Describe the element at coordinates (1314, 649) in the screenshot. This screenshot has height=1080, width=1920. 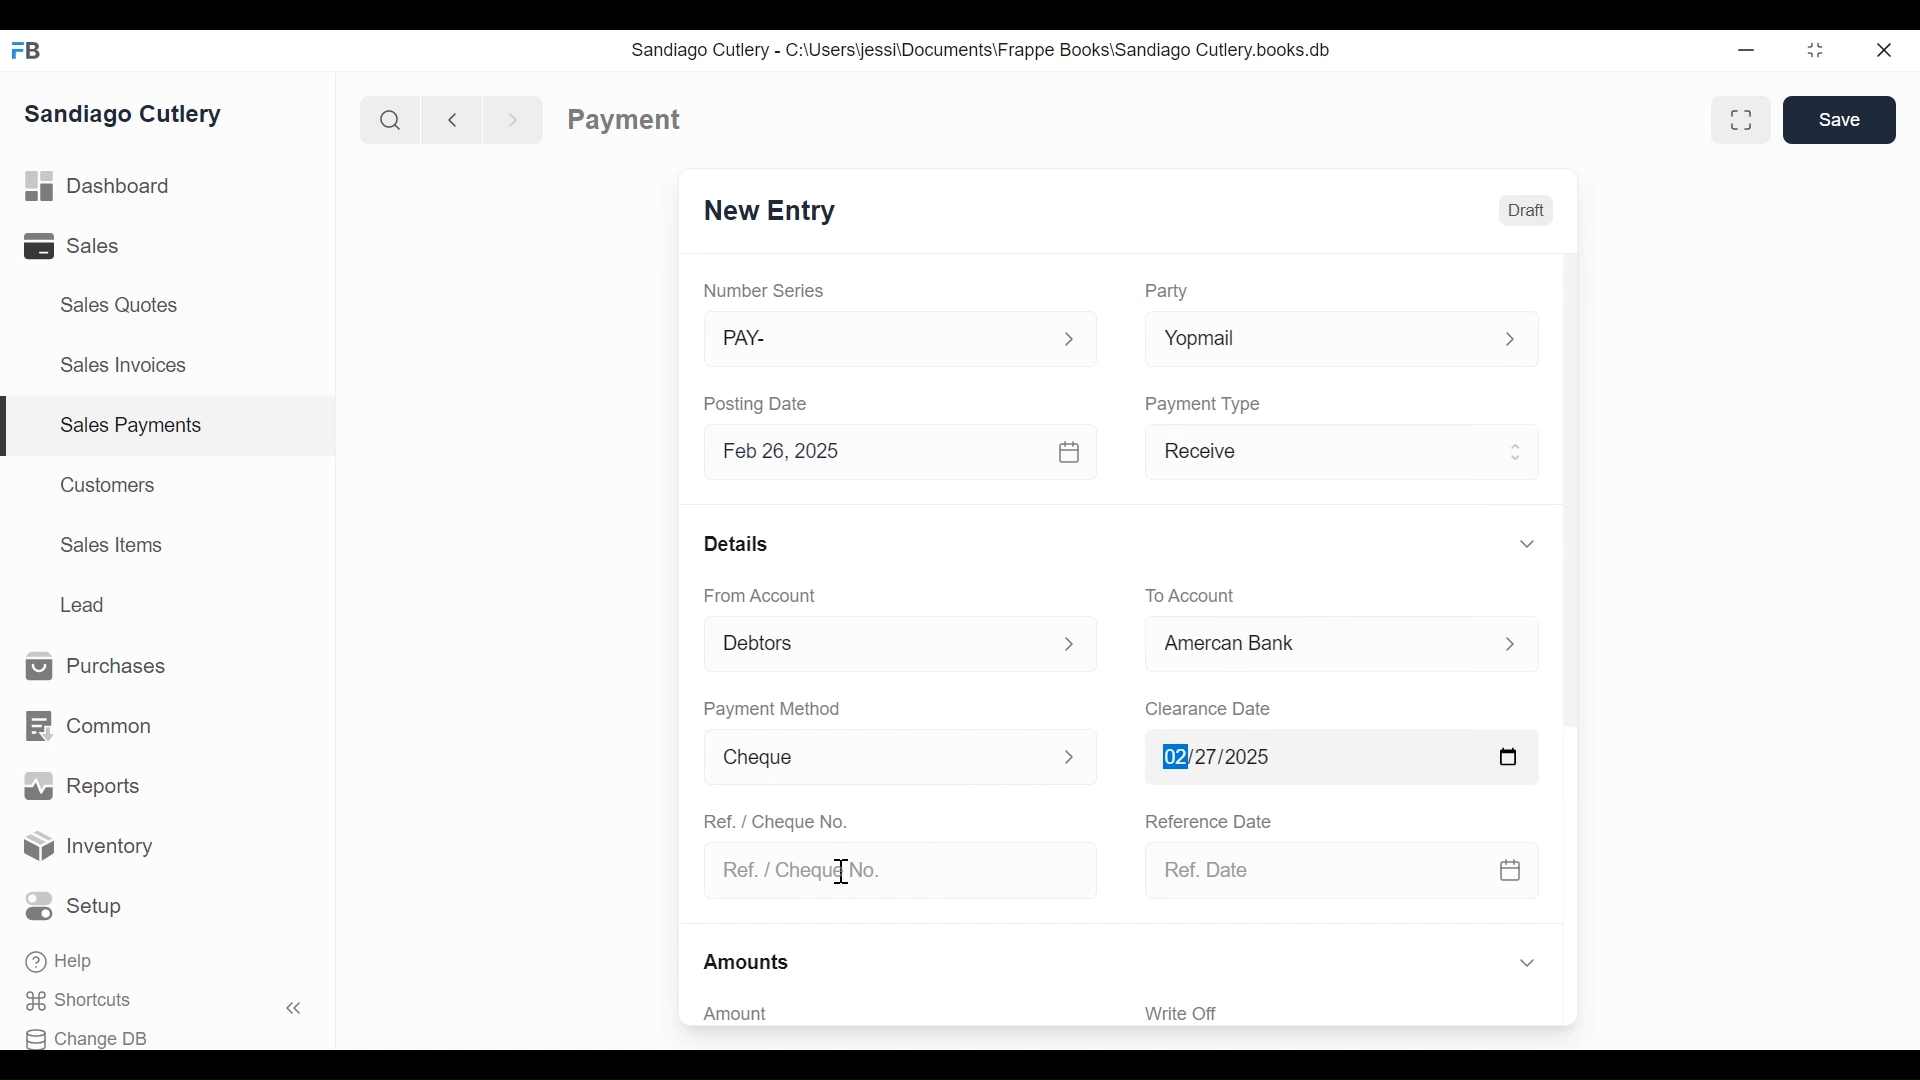
I see `Cash` at that location.